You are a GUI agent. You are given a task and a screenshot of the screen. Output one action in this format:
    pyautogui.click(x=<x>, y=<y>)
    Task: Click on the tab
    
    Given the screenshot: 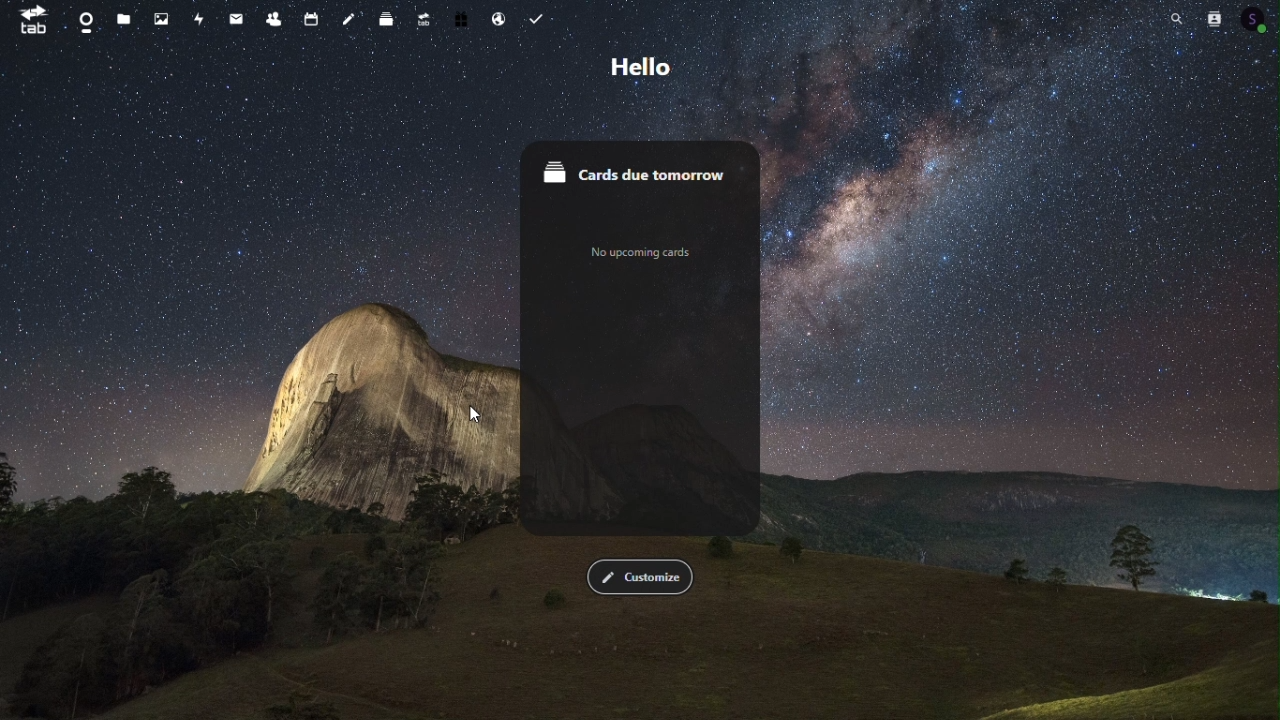 What is the action you would take?
    pyautogui.click(x=27, y=21)
    